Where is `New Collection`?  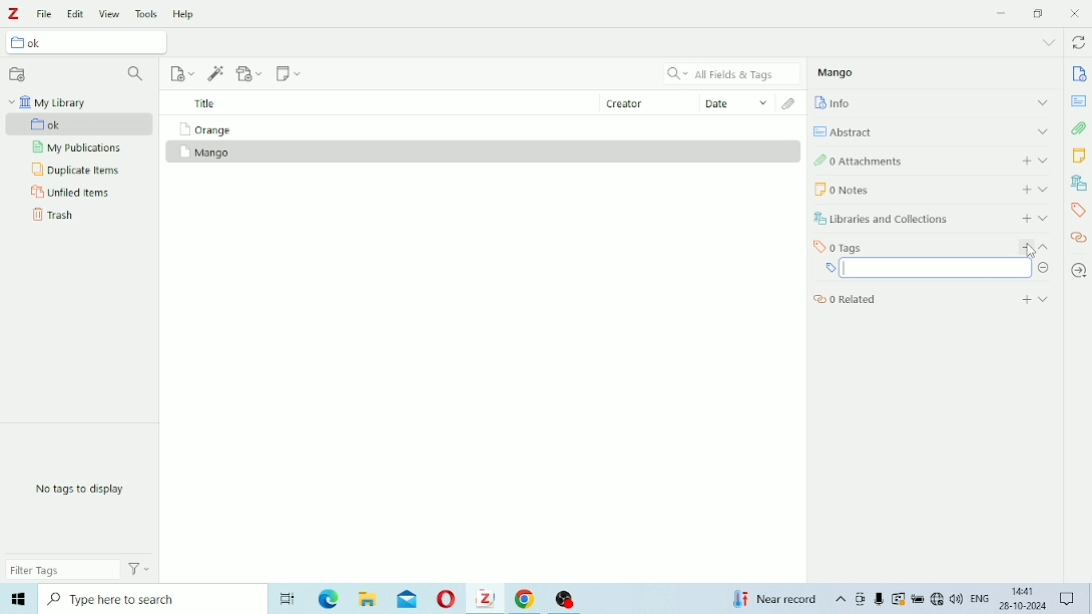
New Collection is located at coordinates (17, 75).